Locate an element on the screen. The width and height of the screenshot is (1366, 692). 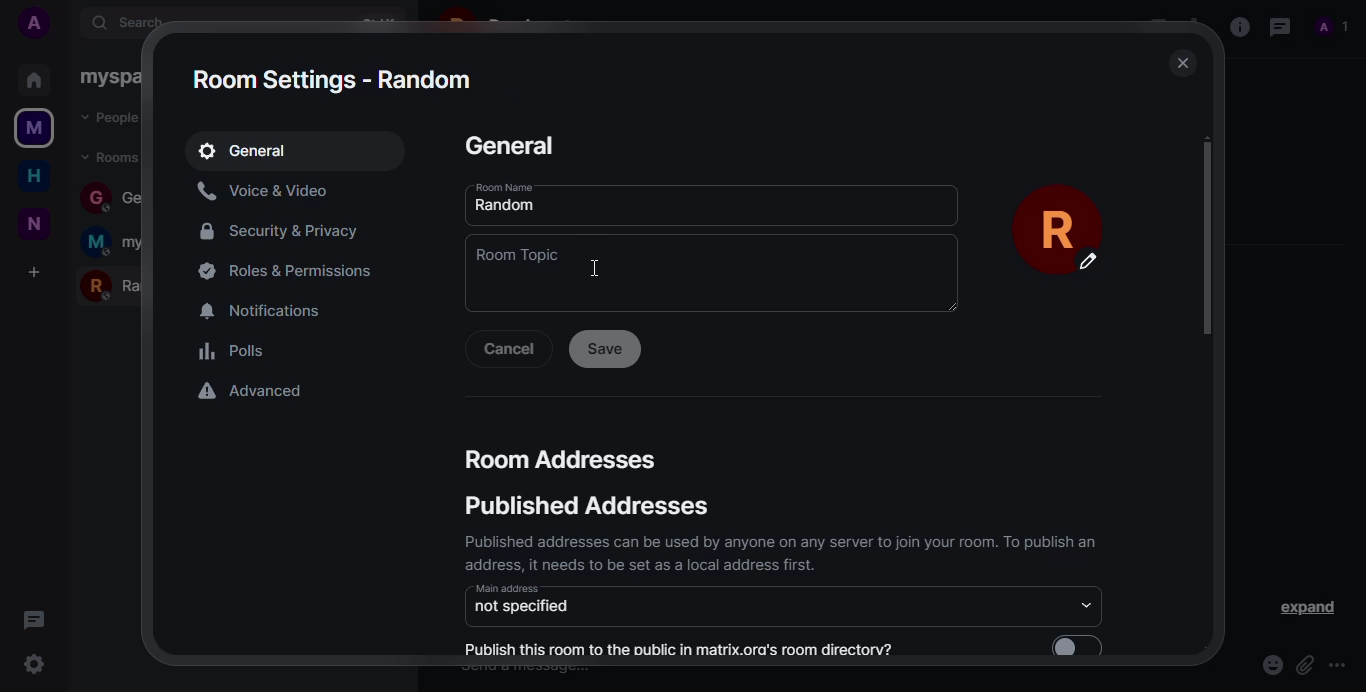
drop down is located at coordinates (1081, 606).